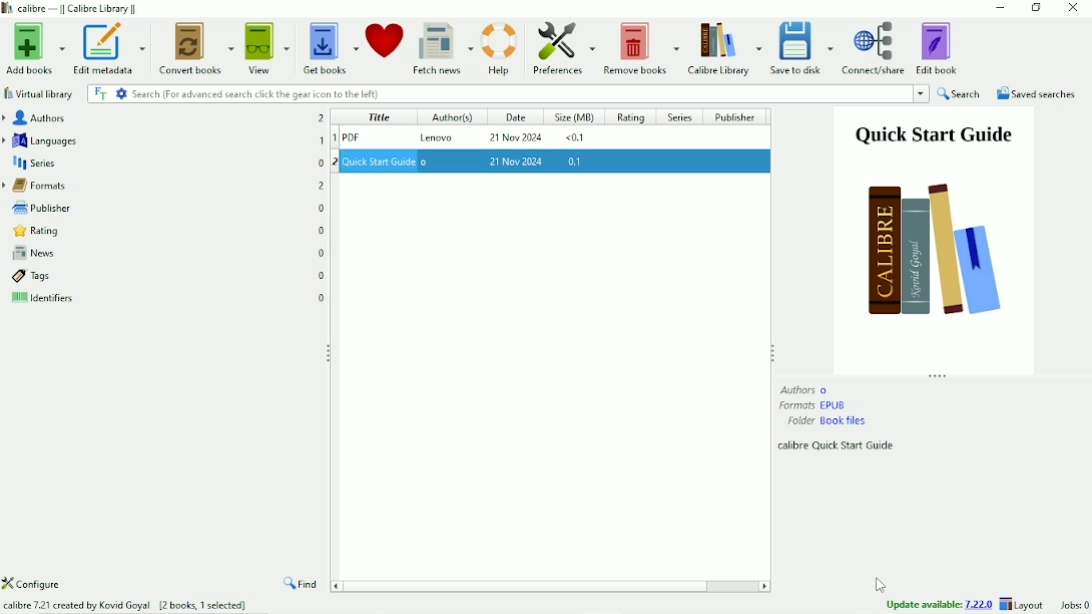  I want to click on Edit metadata, so click(107, 49).